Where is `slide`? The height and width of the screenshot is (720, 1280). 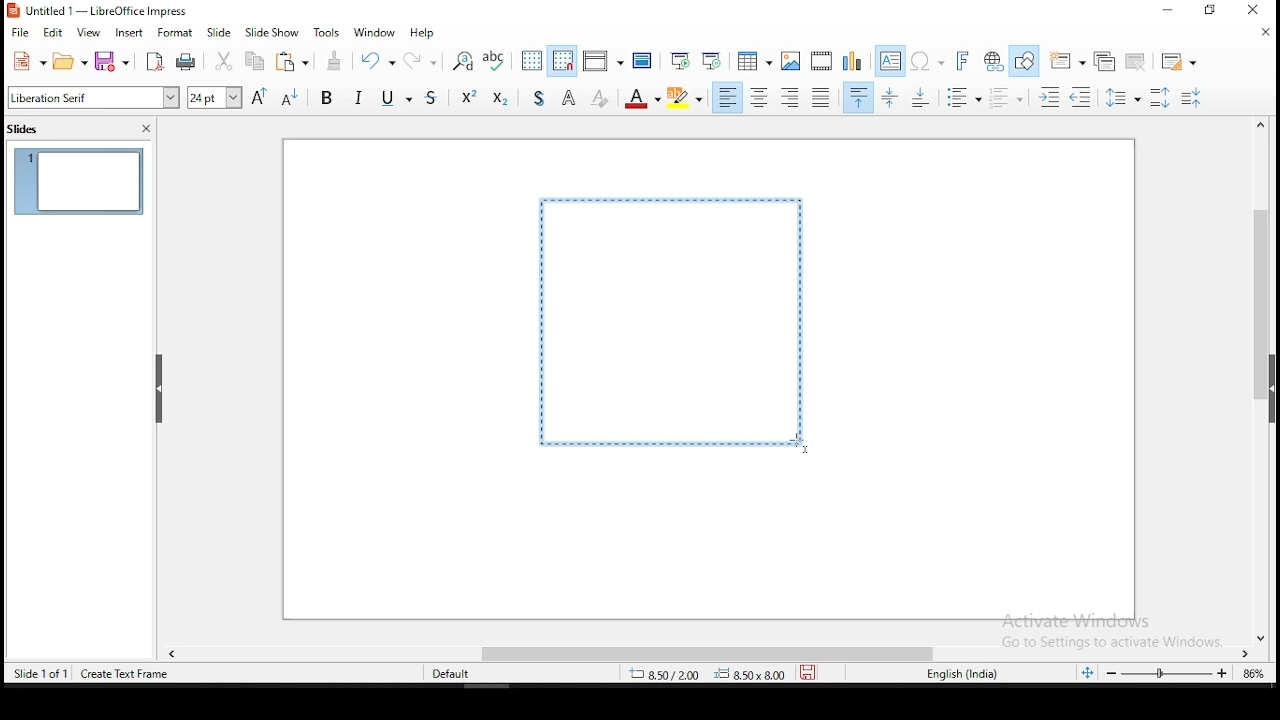
slide is located at coordinates (79, 183).